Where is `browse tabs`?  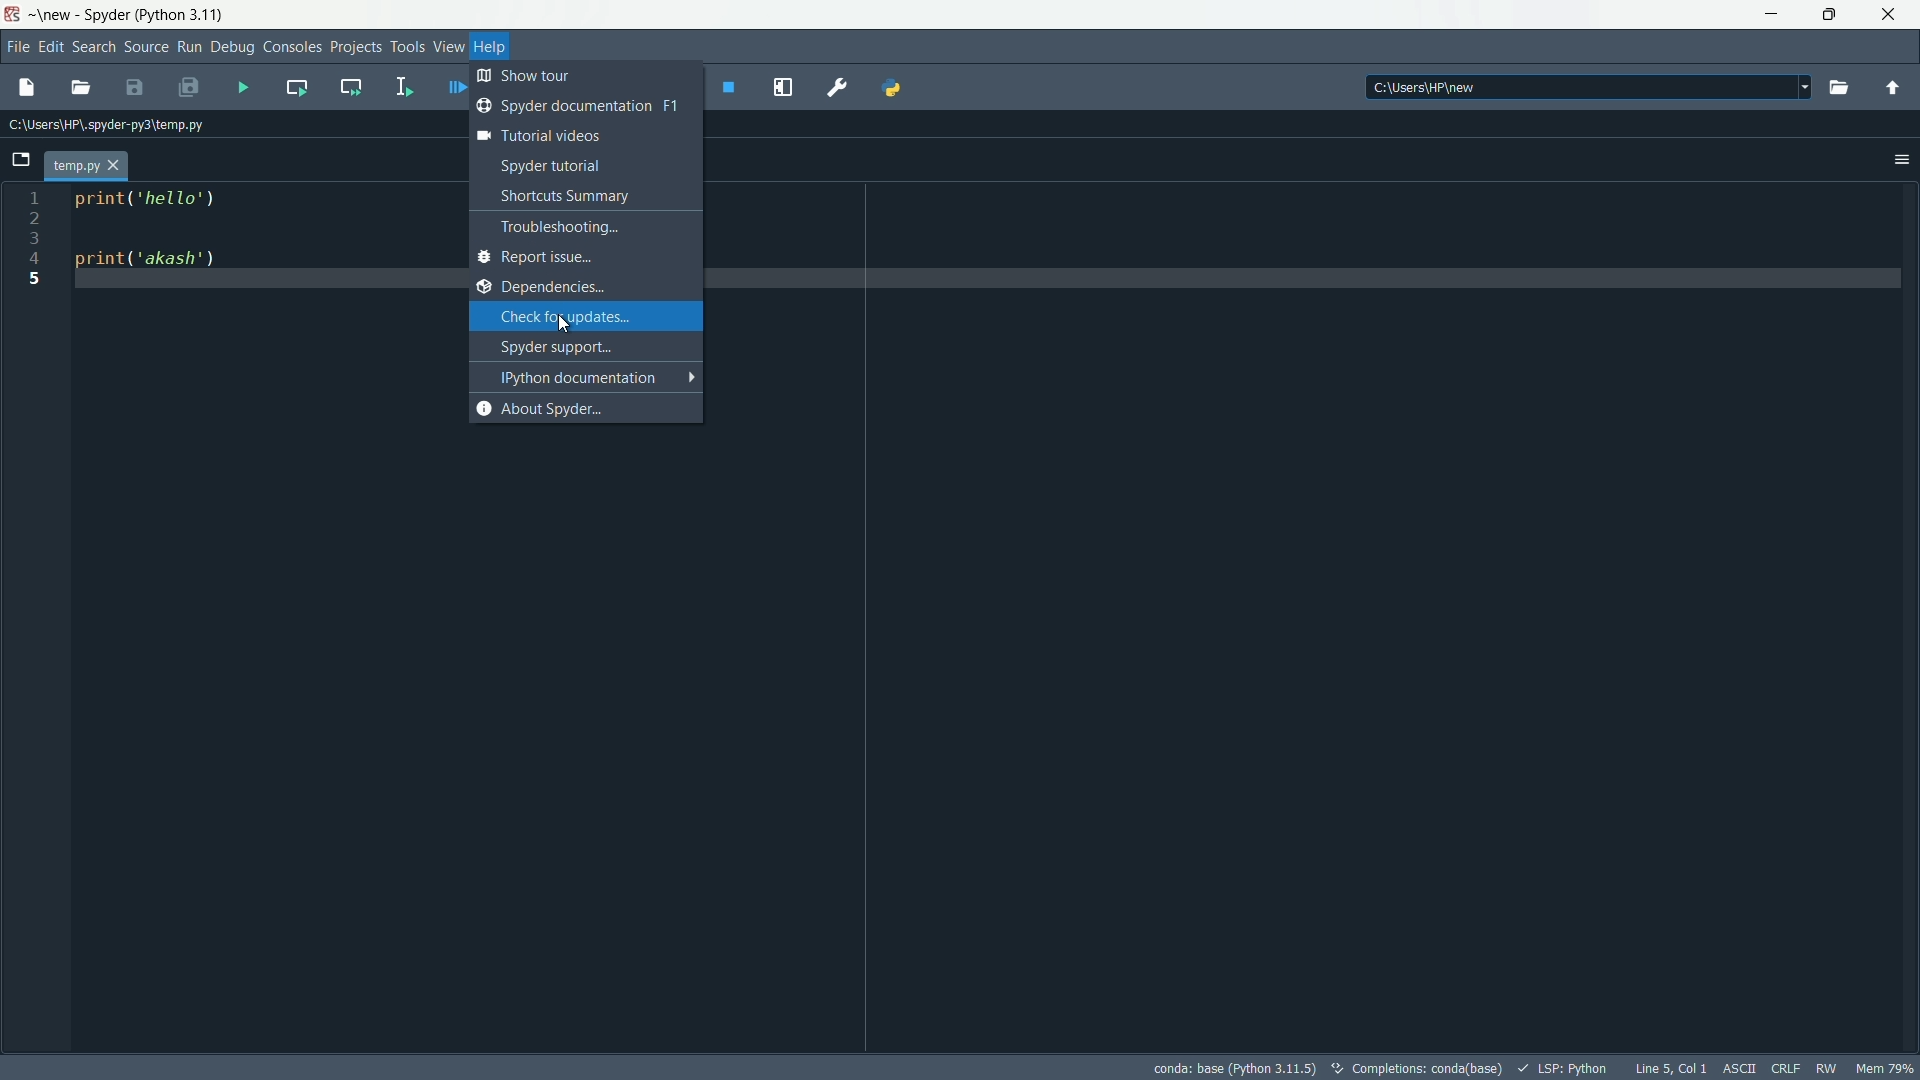 browse tabs is located at coordinates (22, 158).